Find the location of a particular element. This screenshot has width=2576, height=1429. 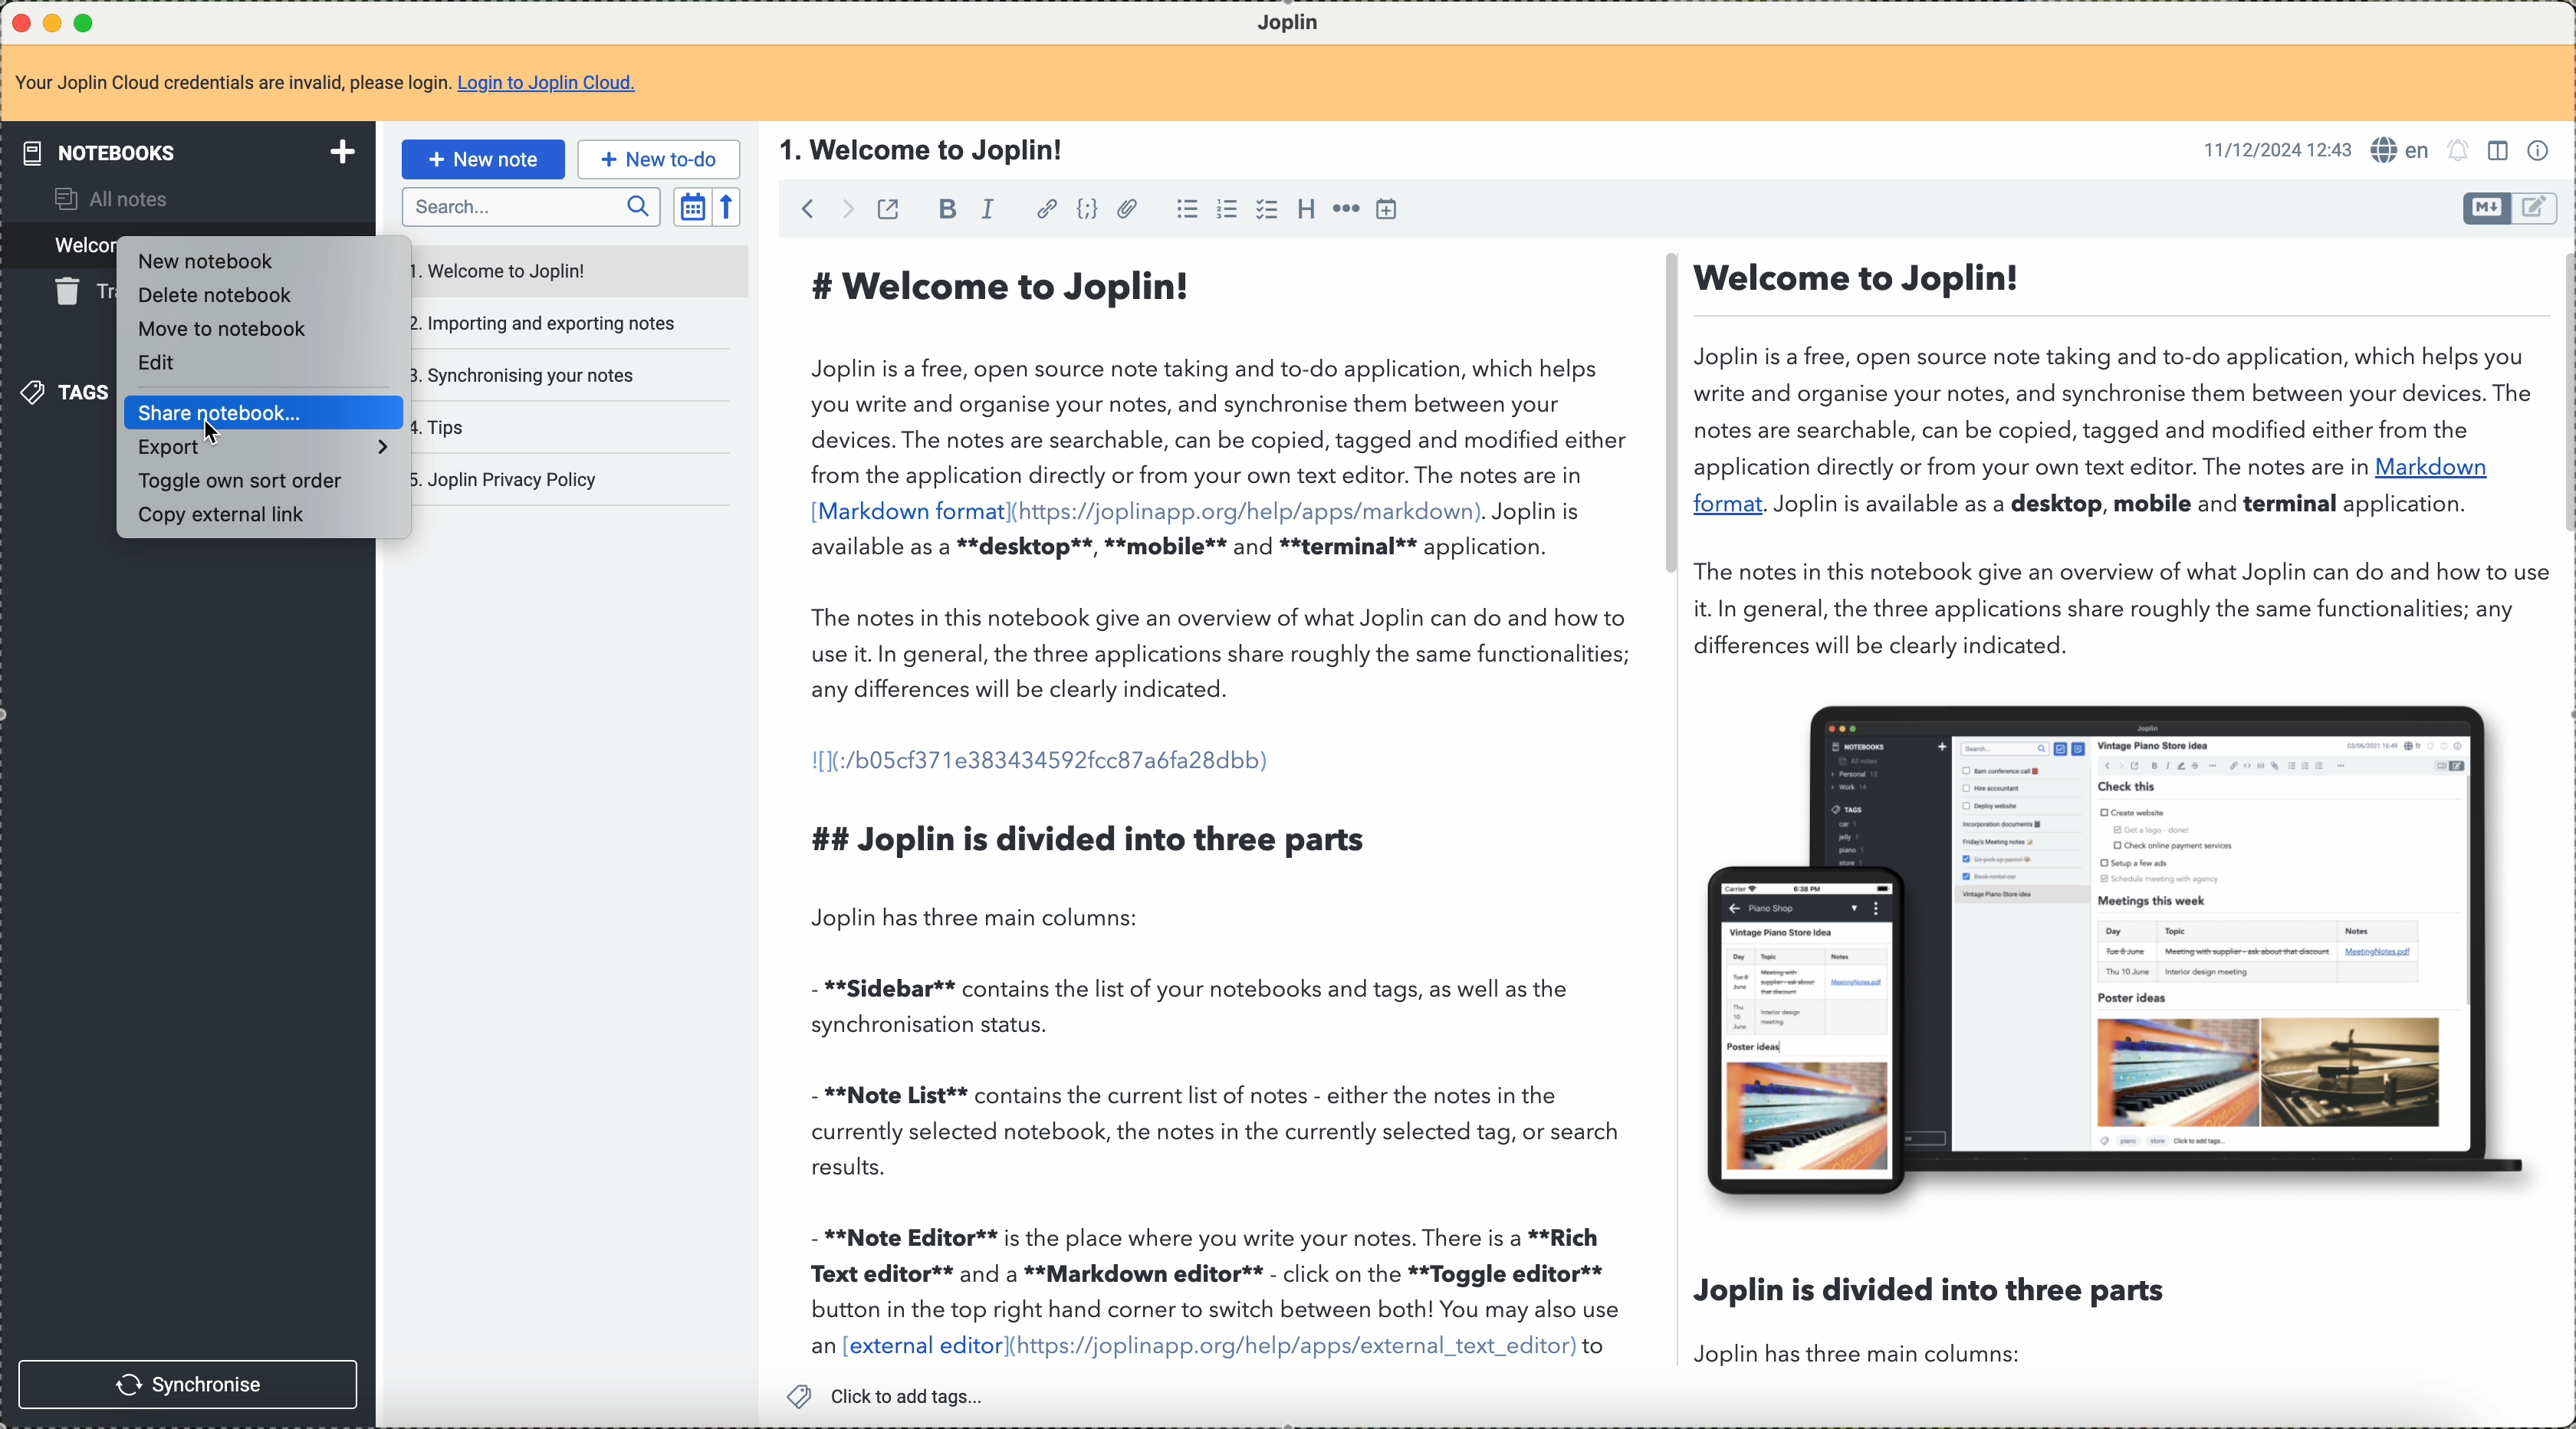

language is located at coordinates (2400, 149).